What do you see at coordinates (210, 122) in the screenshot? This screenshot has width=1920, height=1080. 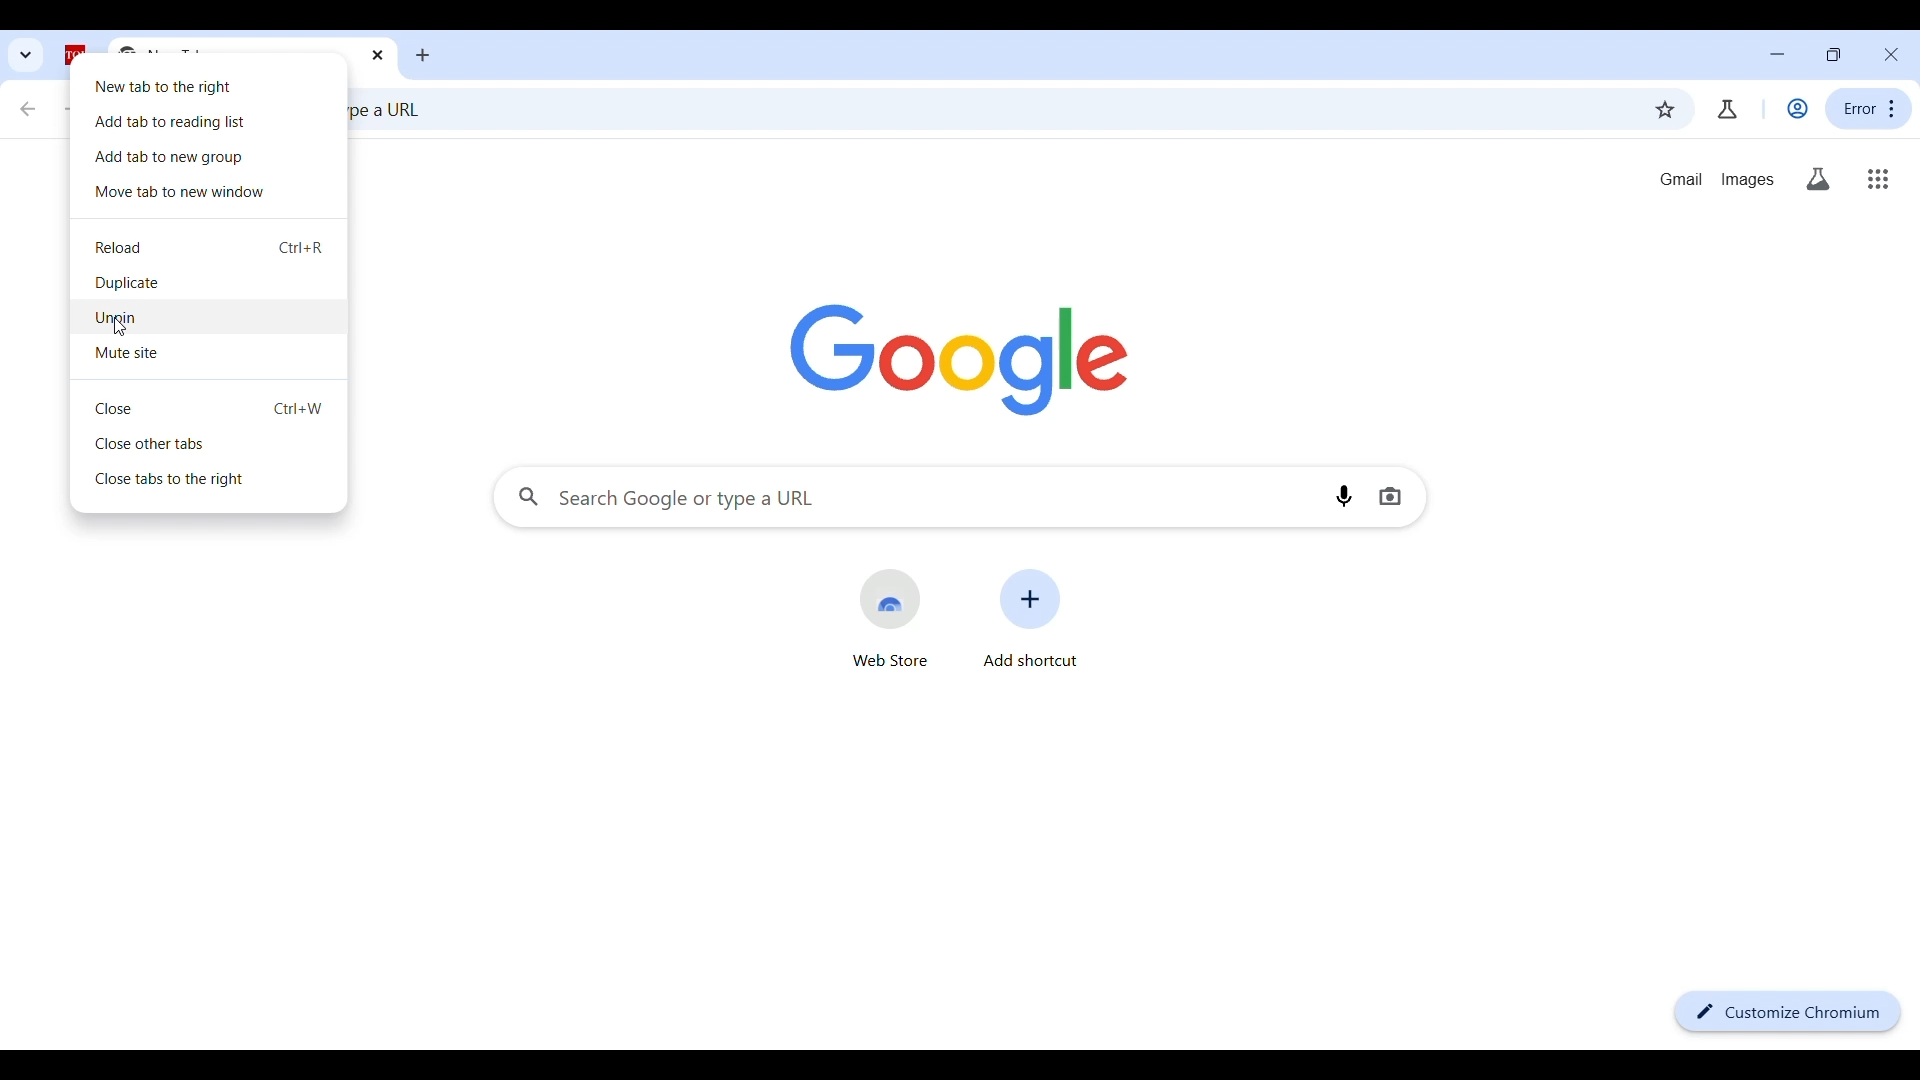 I see `Add tab to reading list` at bounding box center [210, 122].